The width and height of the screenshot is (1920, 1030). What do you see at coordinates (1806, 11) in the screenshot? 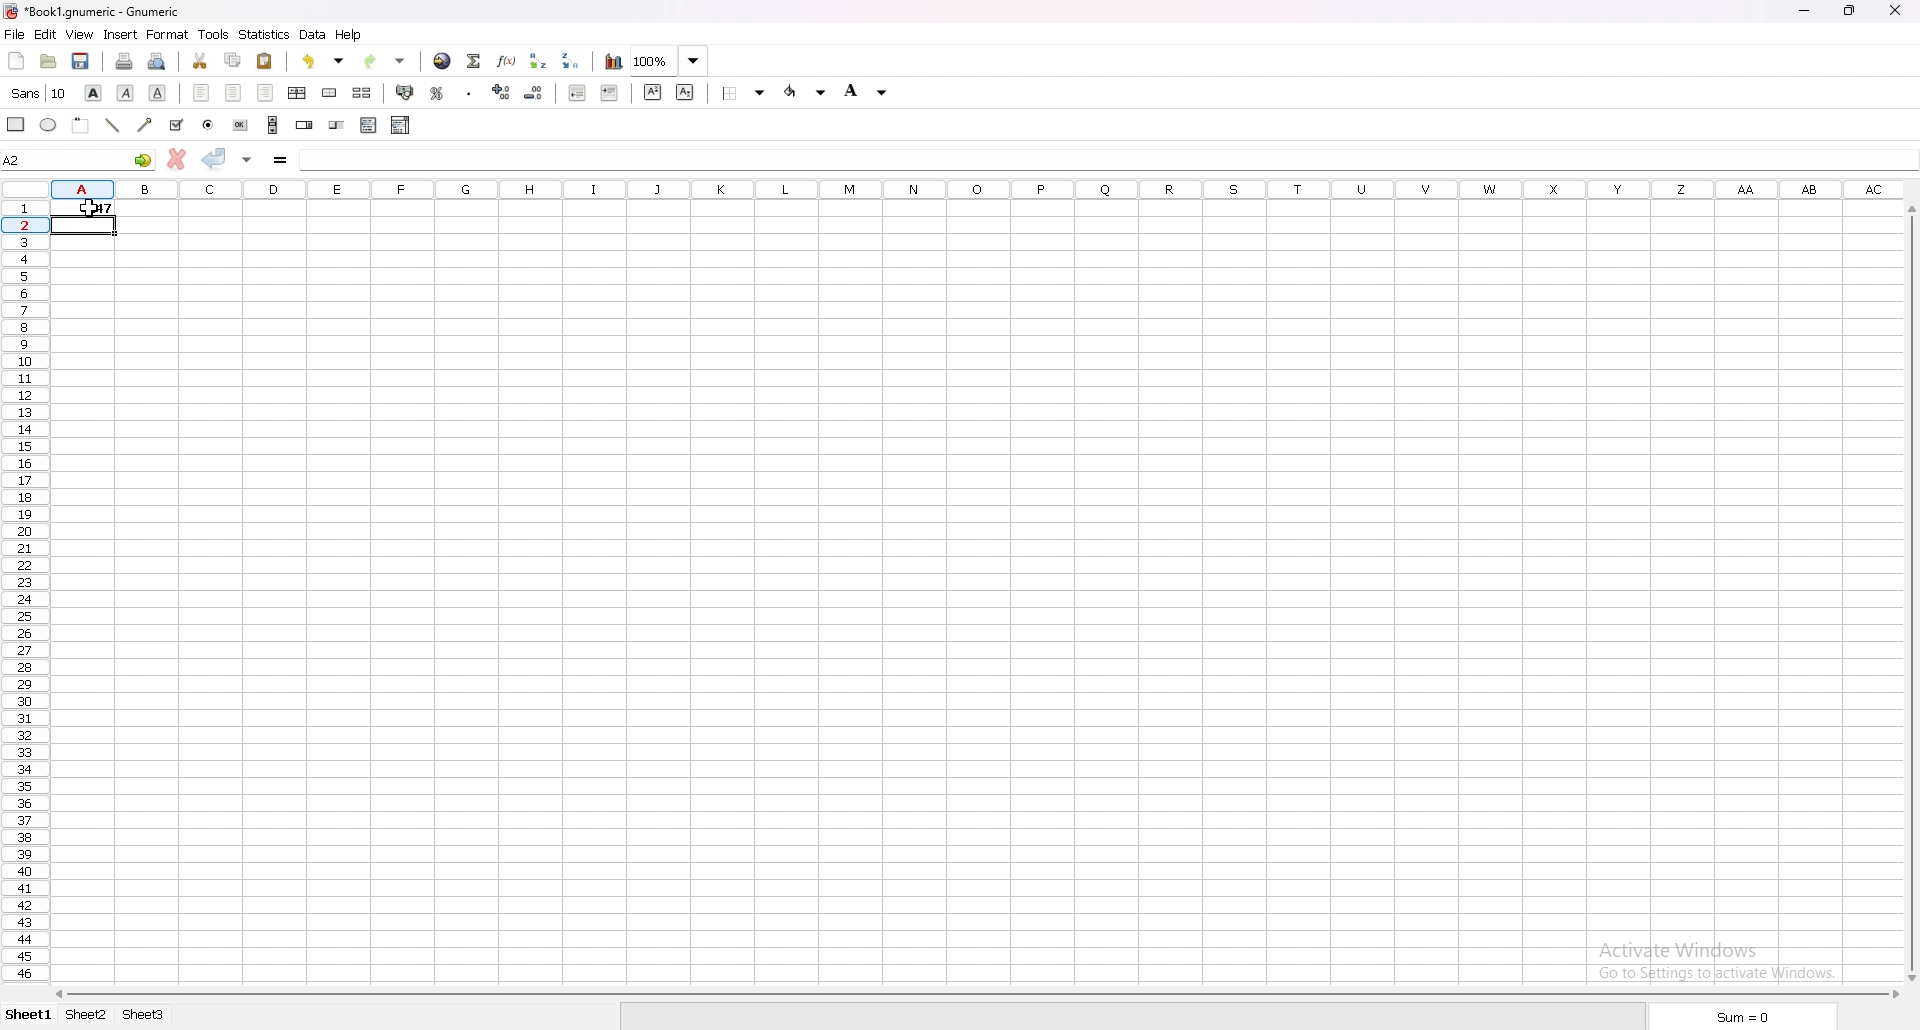
I see `minimize` at bounding box center [1806, 11].